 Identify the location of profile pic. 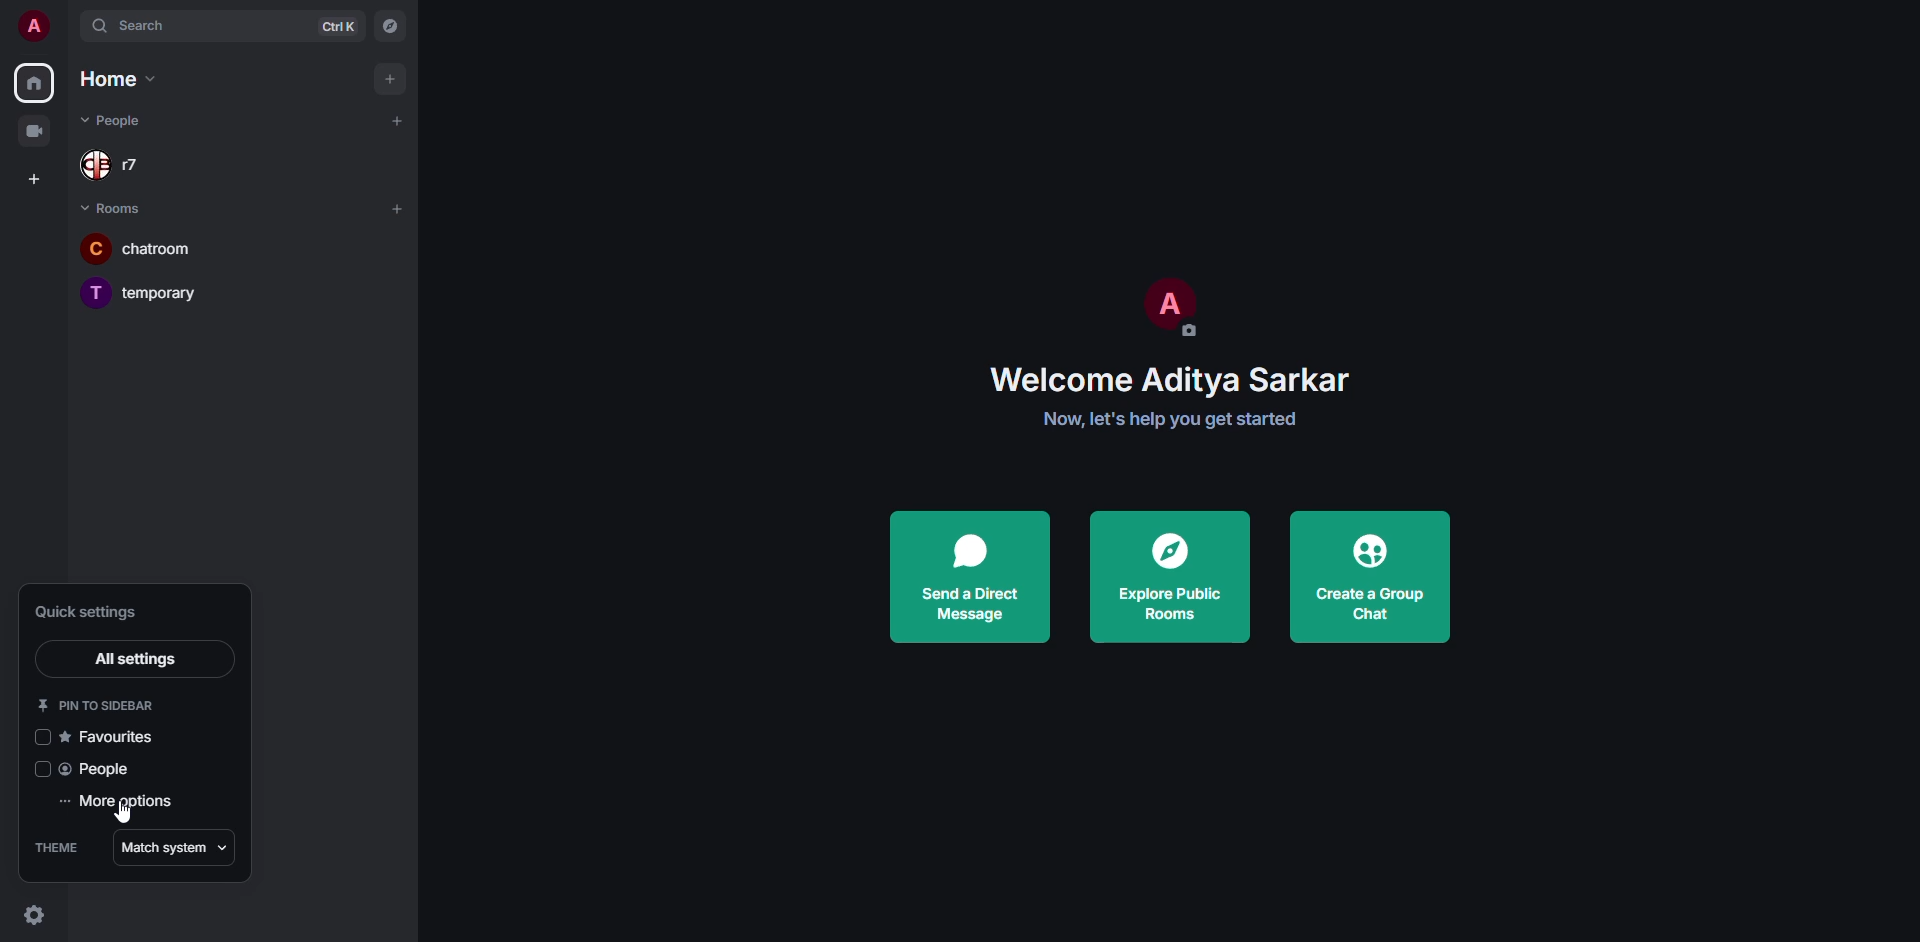
(1167, 306).